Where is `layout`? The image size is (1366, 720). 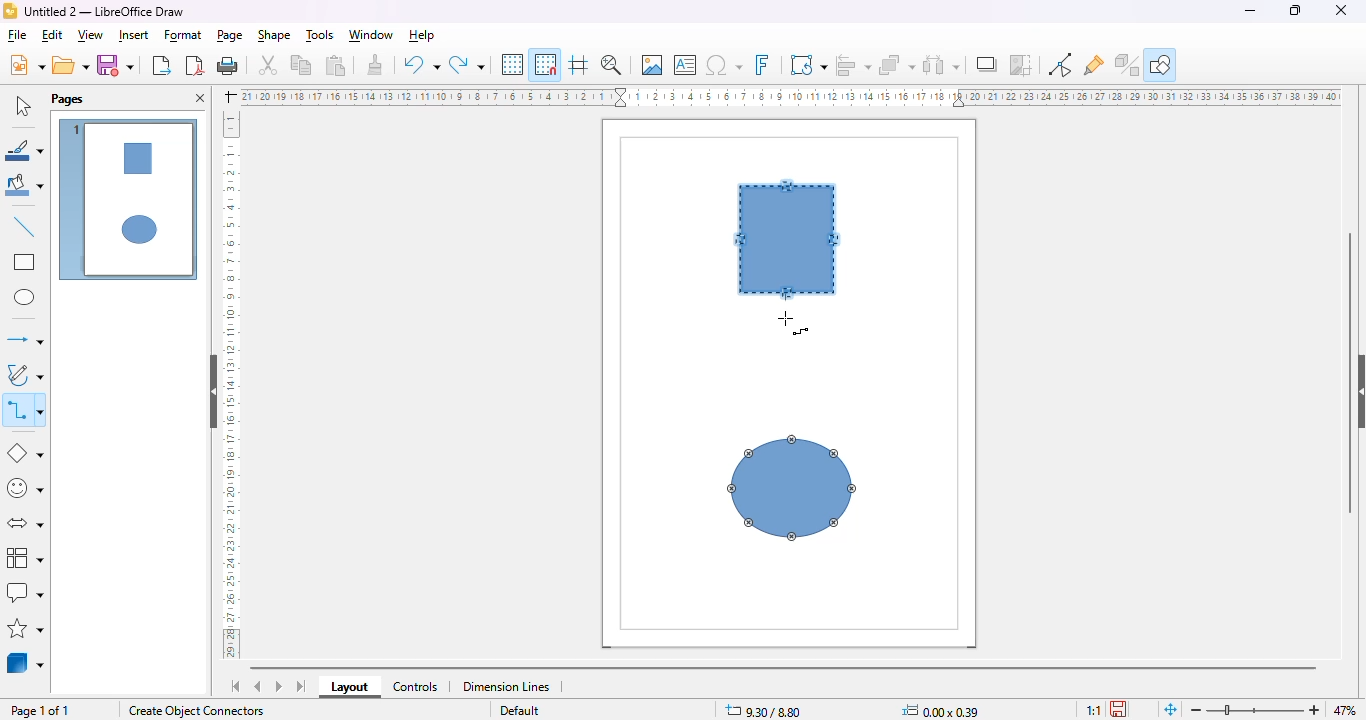
layout is located at coordinates (350, 687).